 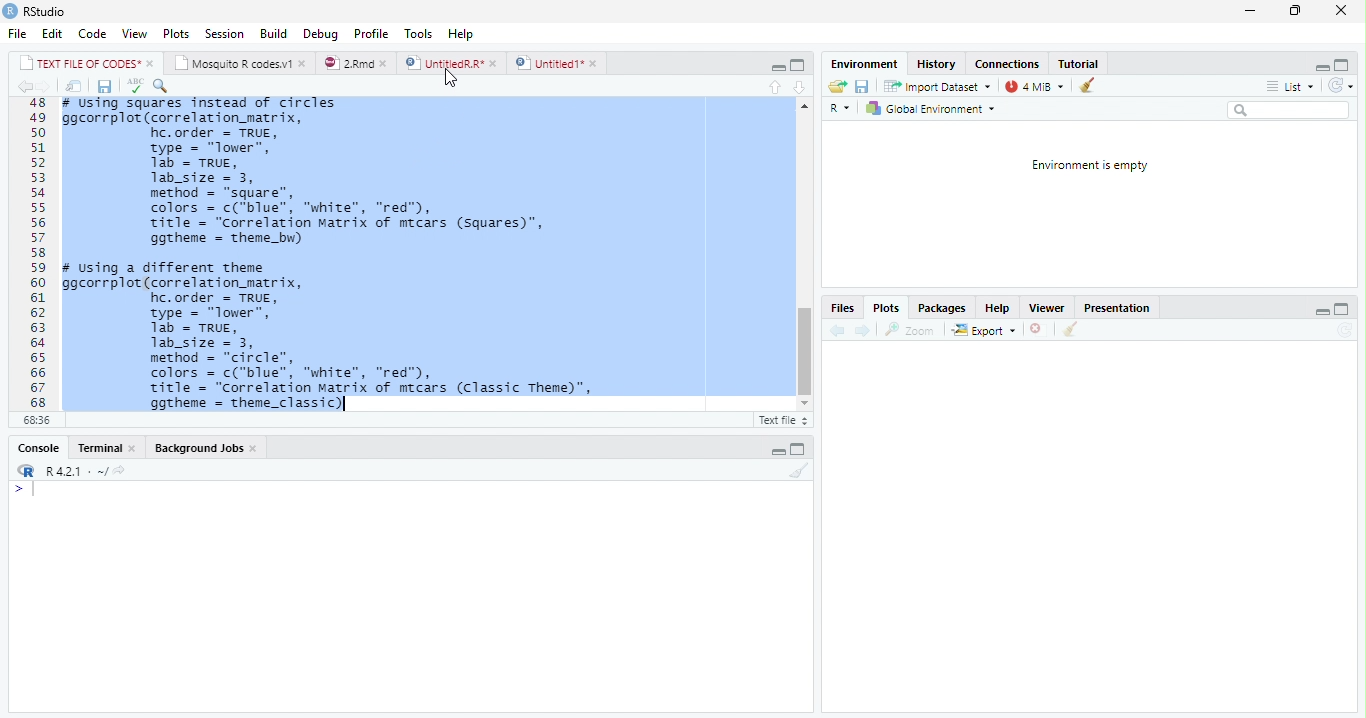 I want to click on search bar, so click(x=1295, y=110).